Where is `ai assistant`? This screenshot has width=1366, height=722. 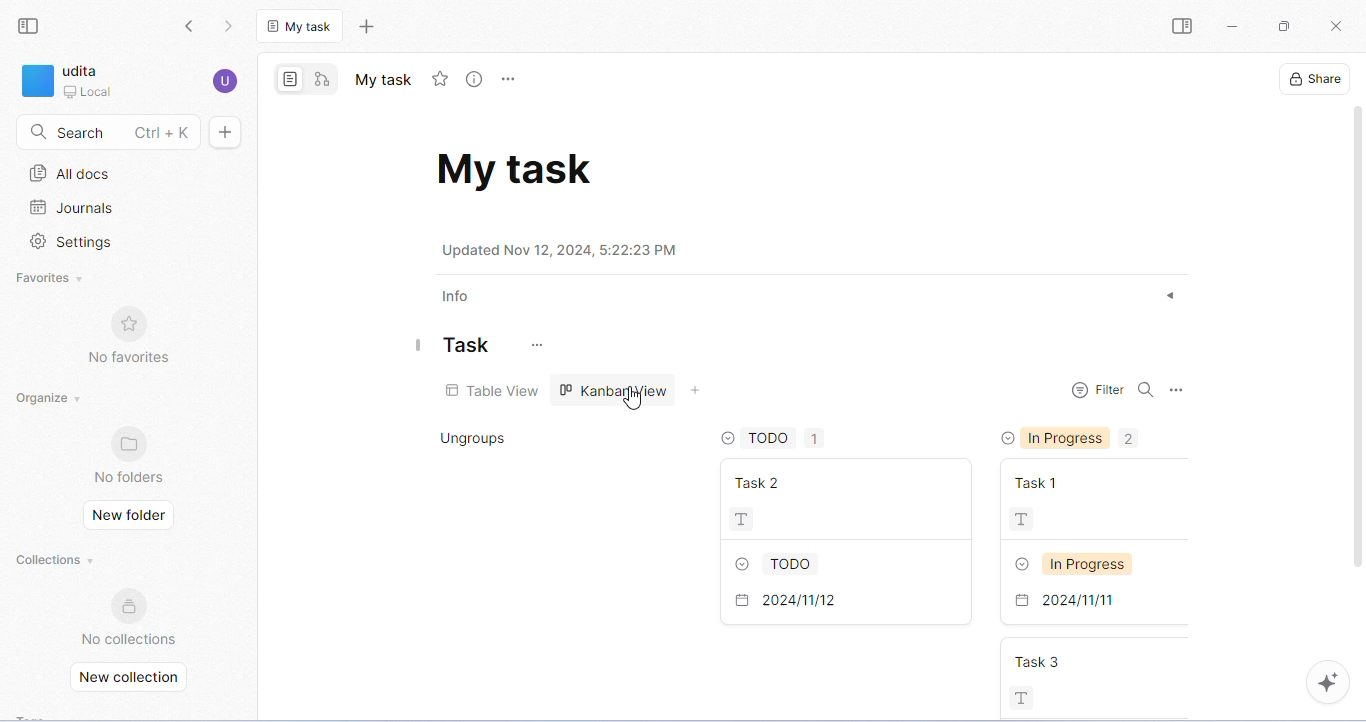
ai assistant is located at coordinates (1327, 681).